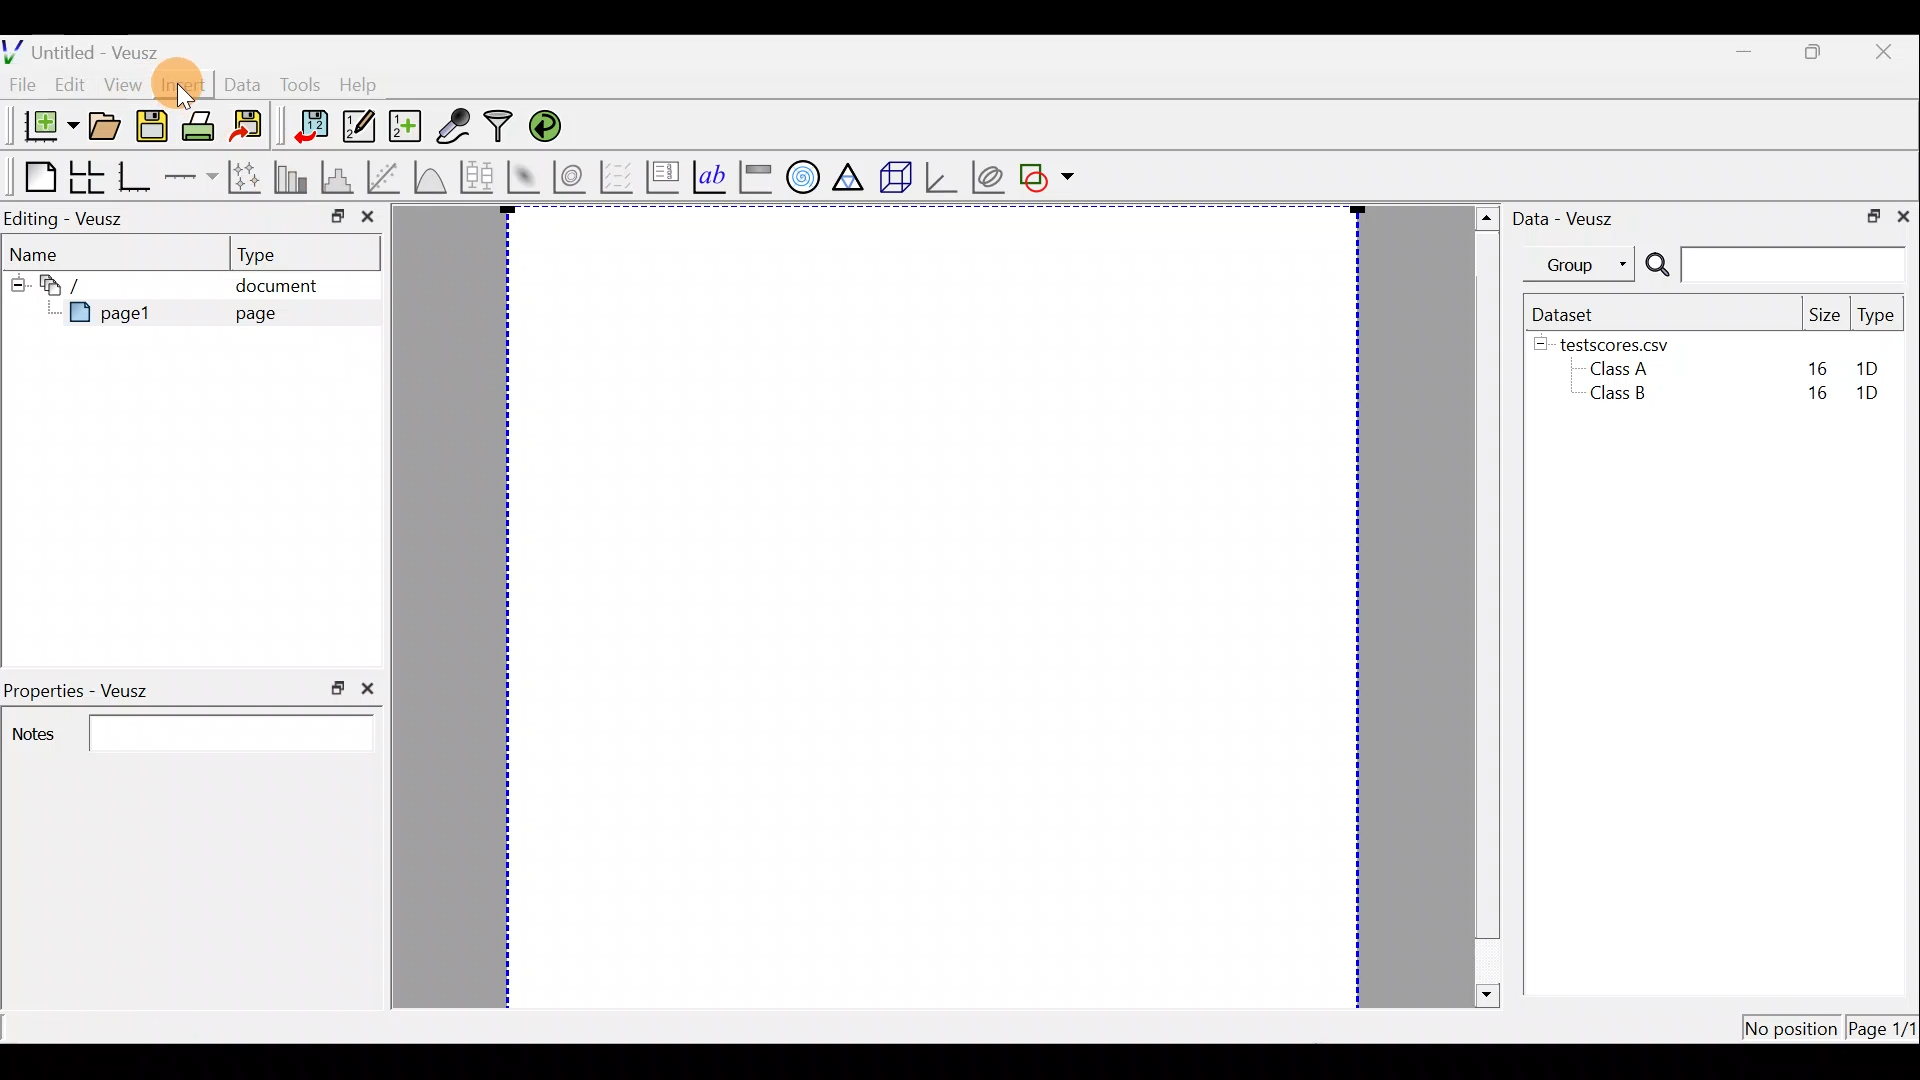 Image resolution: width=1920 pixels, height=1080 pixels. I want to click on File, so click(25, 84).